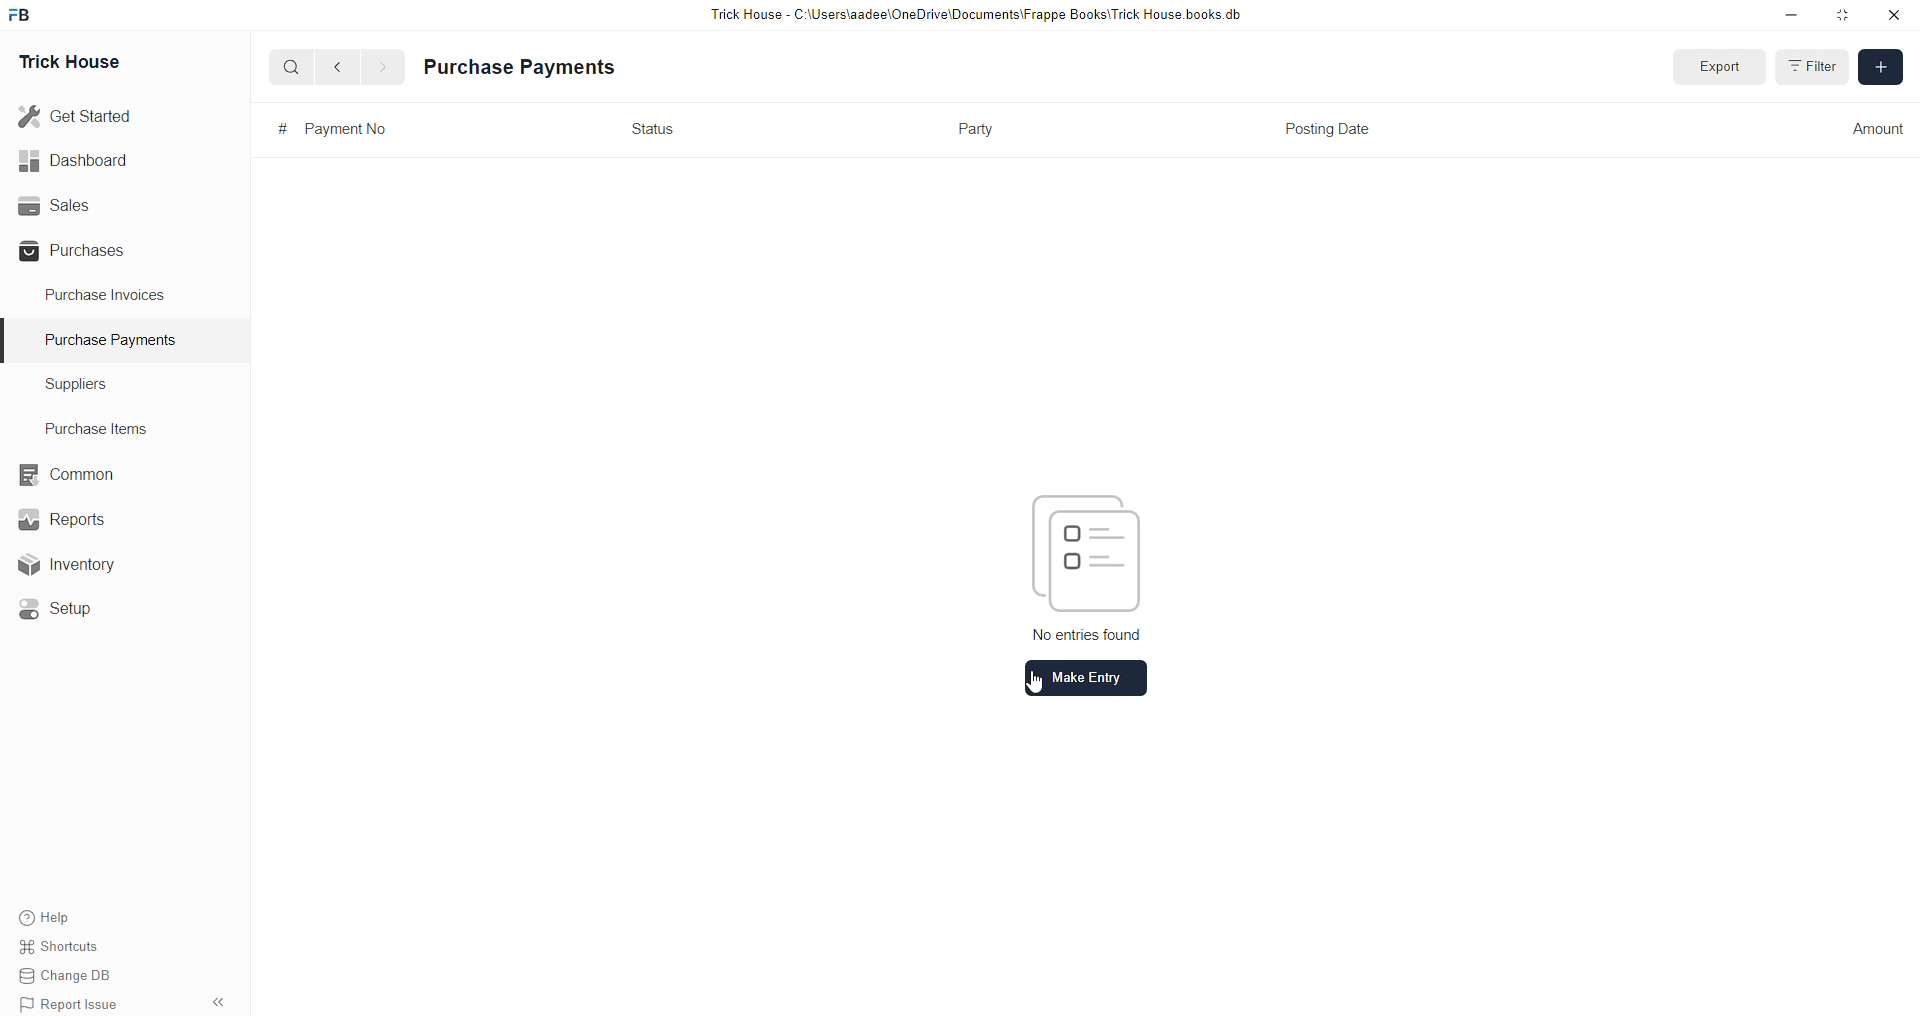 The width and height of the screenshot is (1920, 1016). I want to click on  Get Started, so click(76, 114).